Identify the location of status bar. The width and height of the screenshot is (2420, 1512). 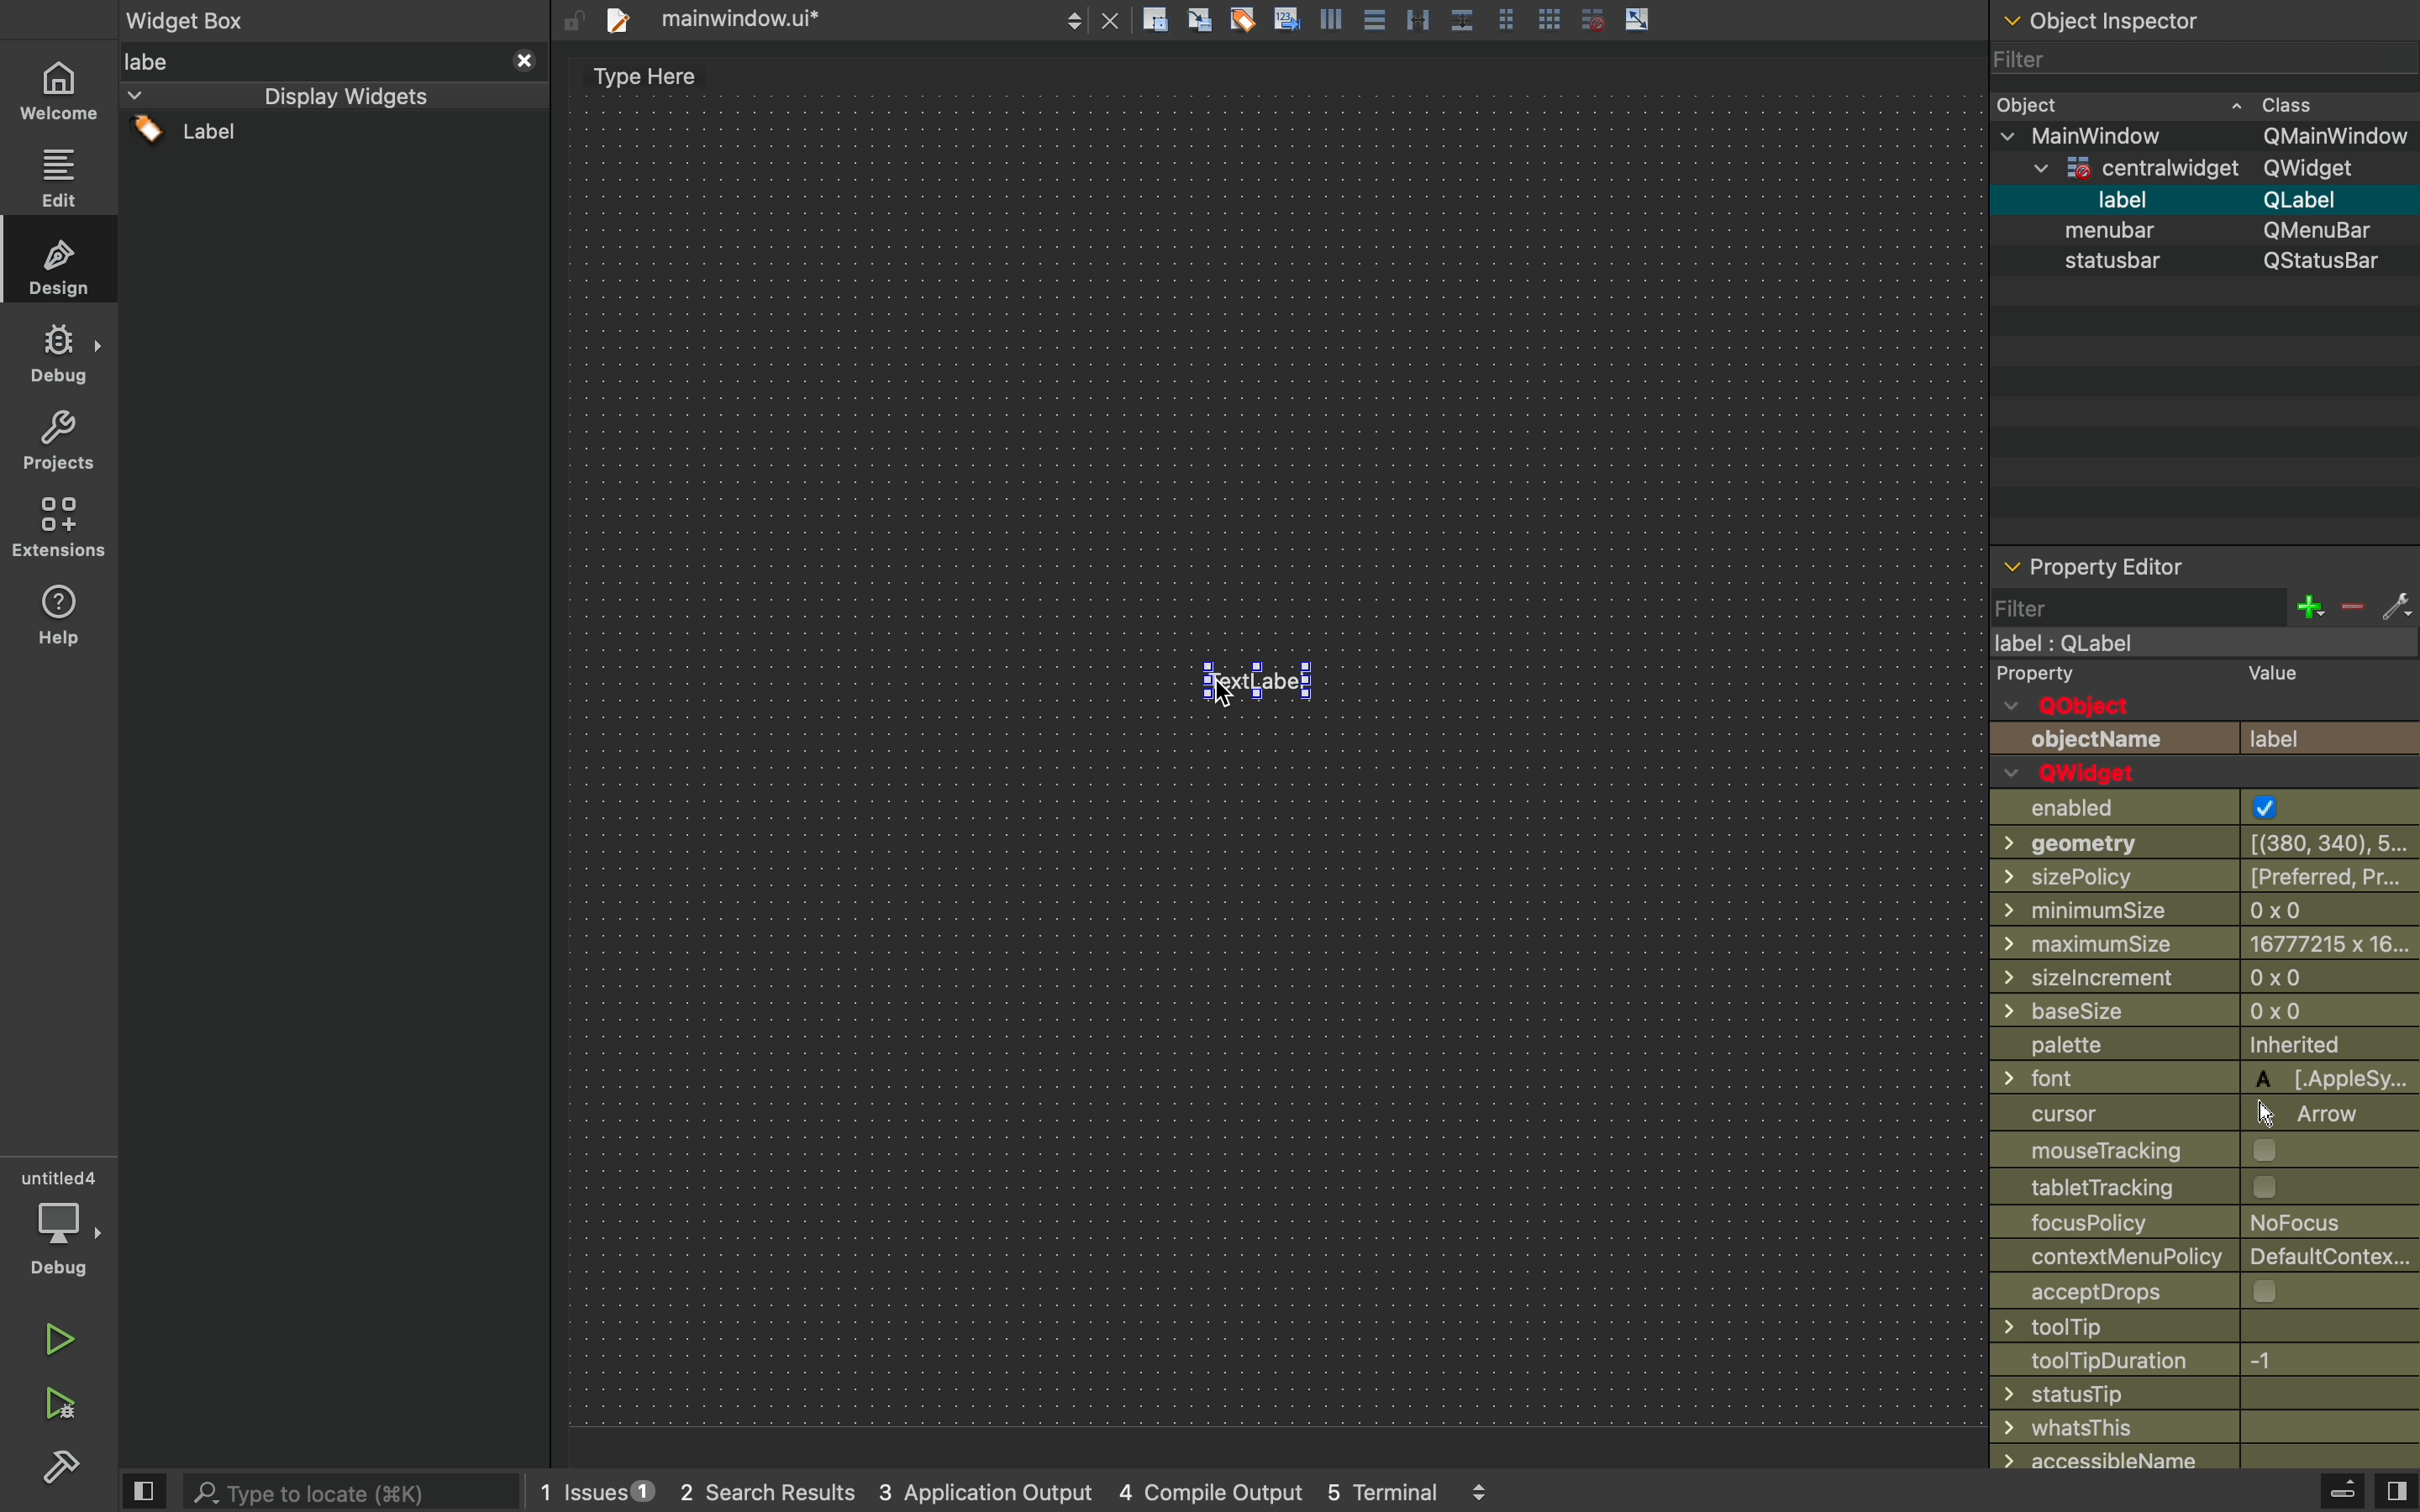
(2206, 232).